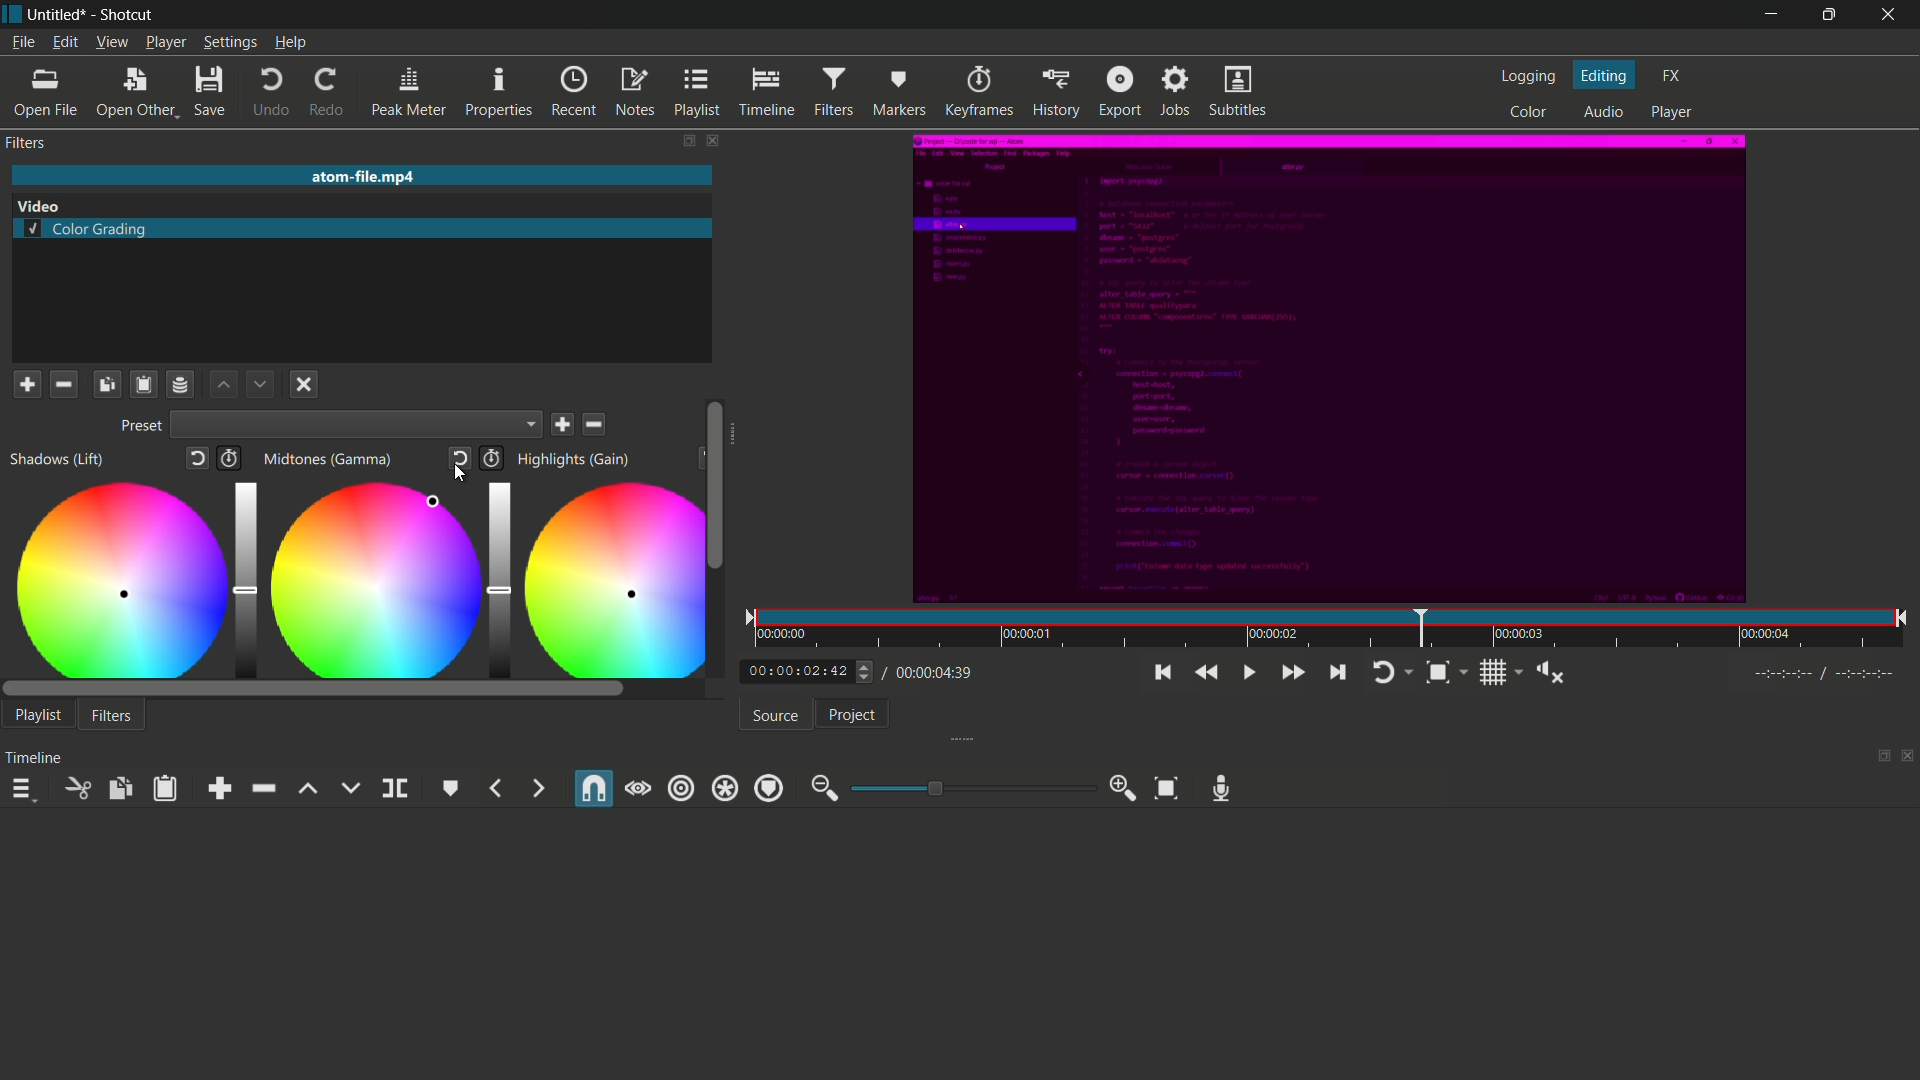 The image size is (1920, 1080). Describe the element at coordinates (119, 789) in the screenshot. I see `copy` at that location.